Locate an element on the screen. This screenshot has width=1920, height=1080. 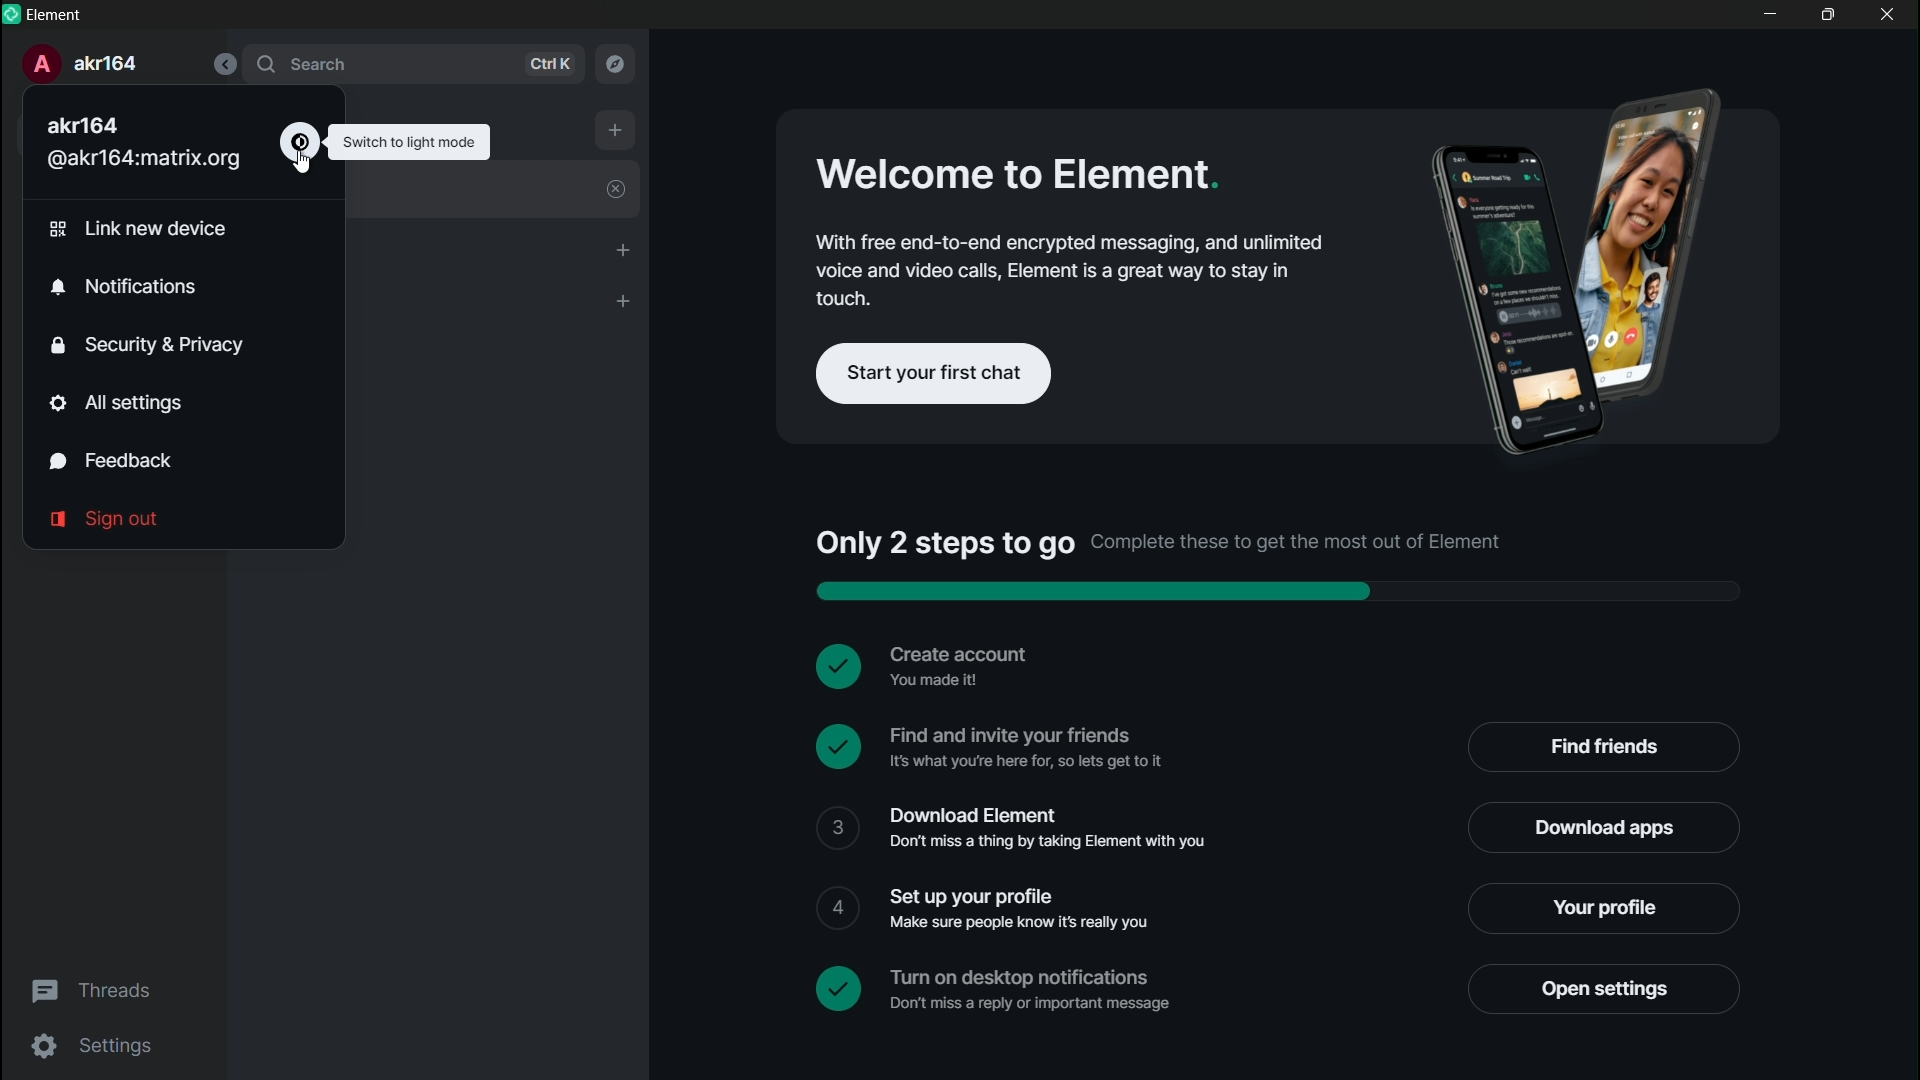
rooms is located at coordinates (479, 300).